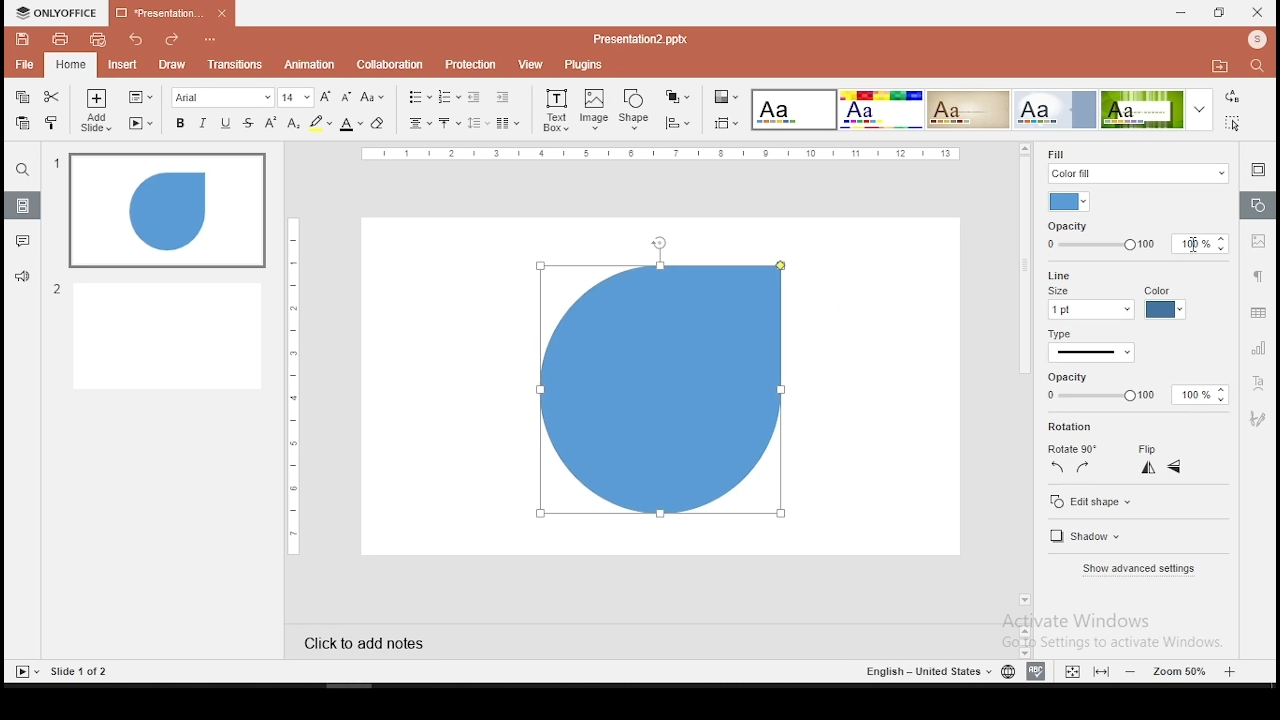 Image resolution: width=1280 pixels, height=720 pixels. Describe the element at coordinates (1174, 467) in the screenshot. I see `flip horizontal` at that location.